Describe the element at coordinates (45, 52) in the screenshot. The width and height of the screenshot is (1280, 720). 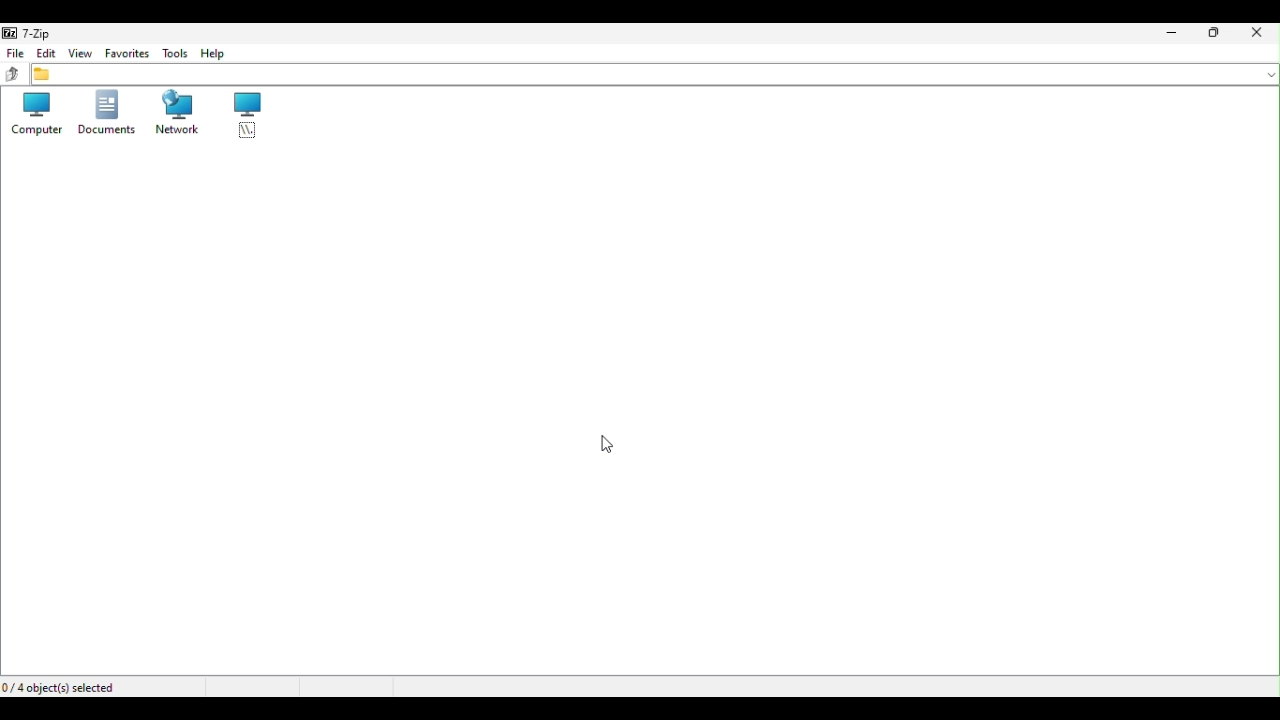
I see `edit` at that location.